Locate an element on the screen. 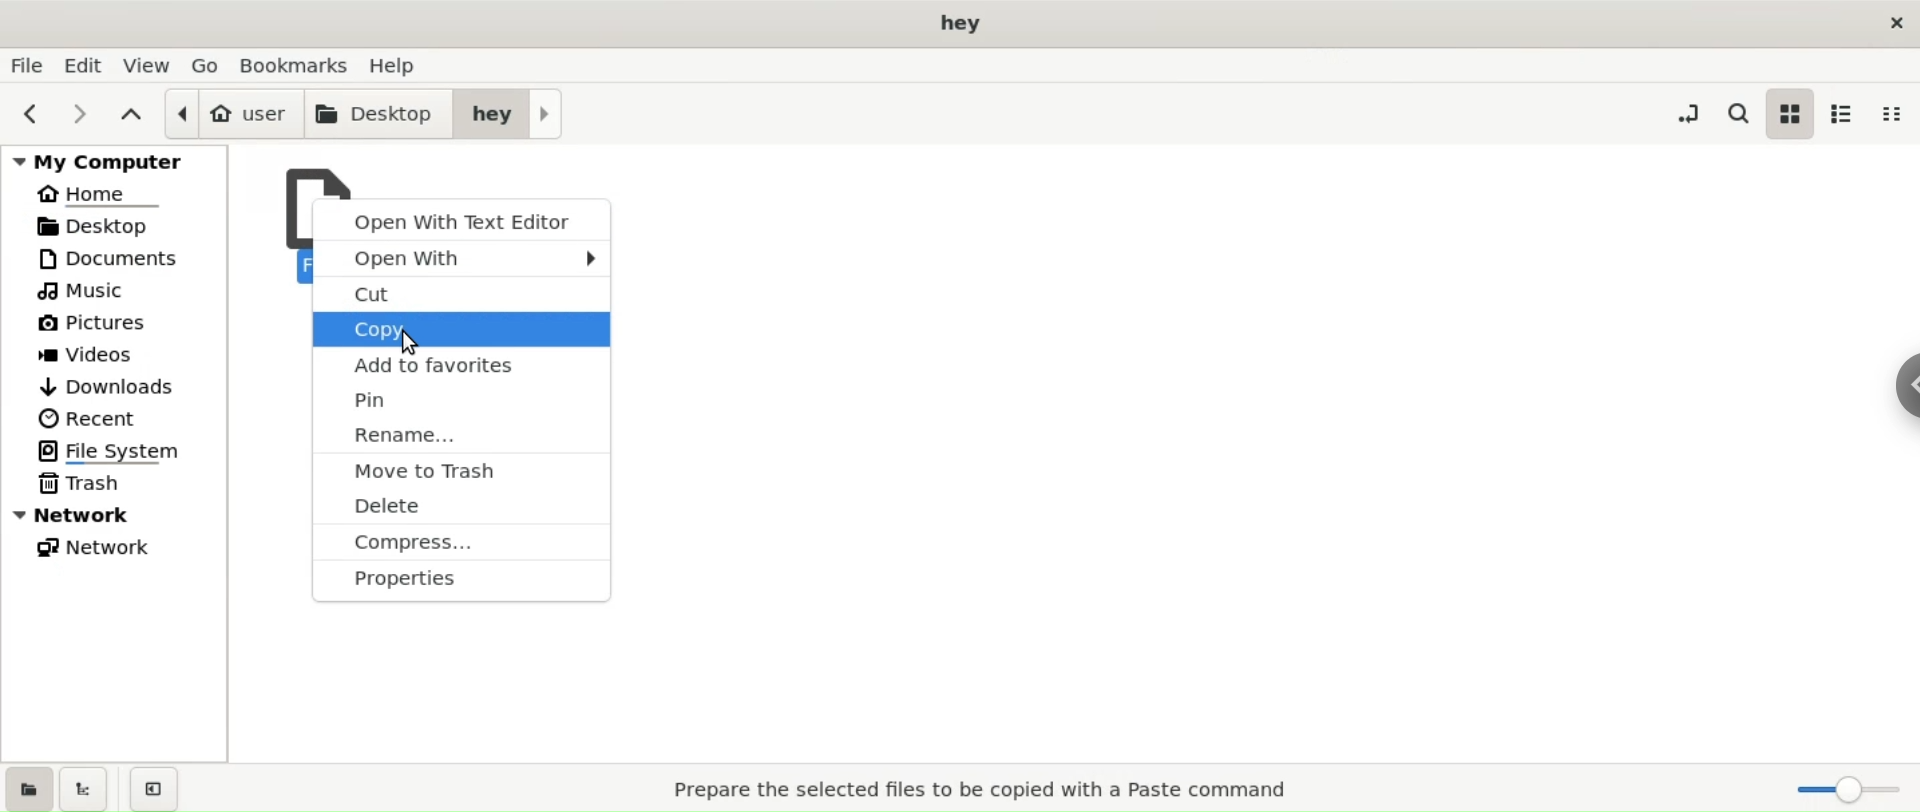 Image resolution: width=1920 pixels, height=812 pixels. zoom is located at coordinates (1840, 787).